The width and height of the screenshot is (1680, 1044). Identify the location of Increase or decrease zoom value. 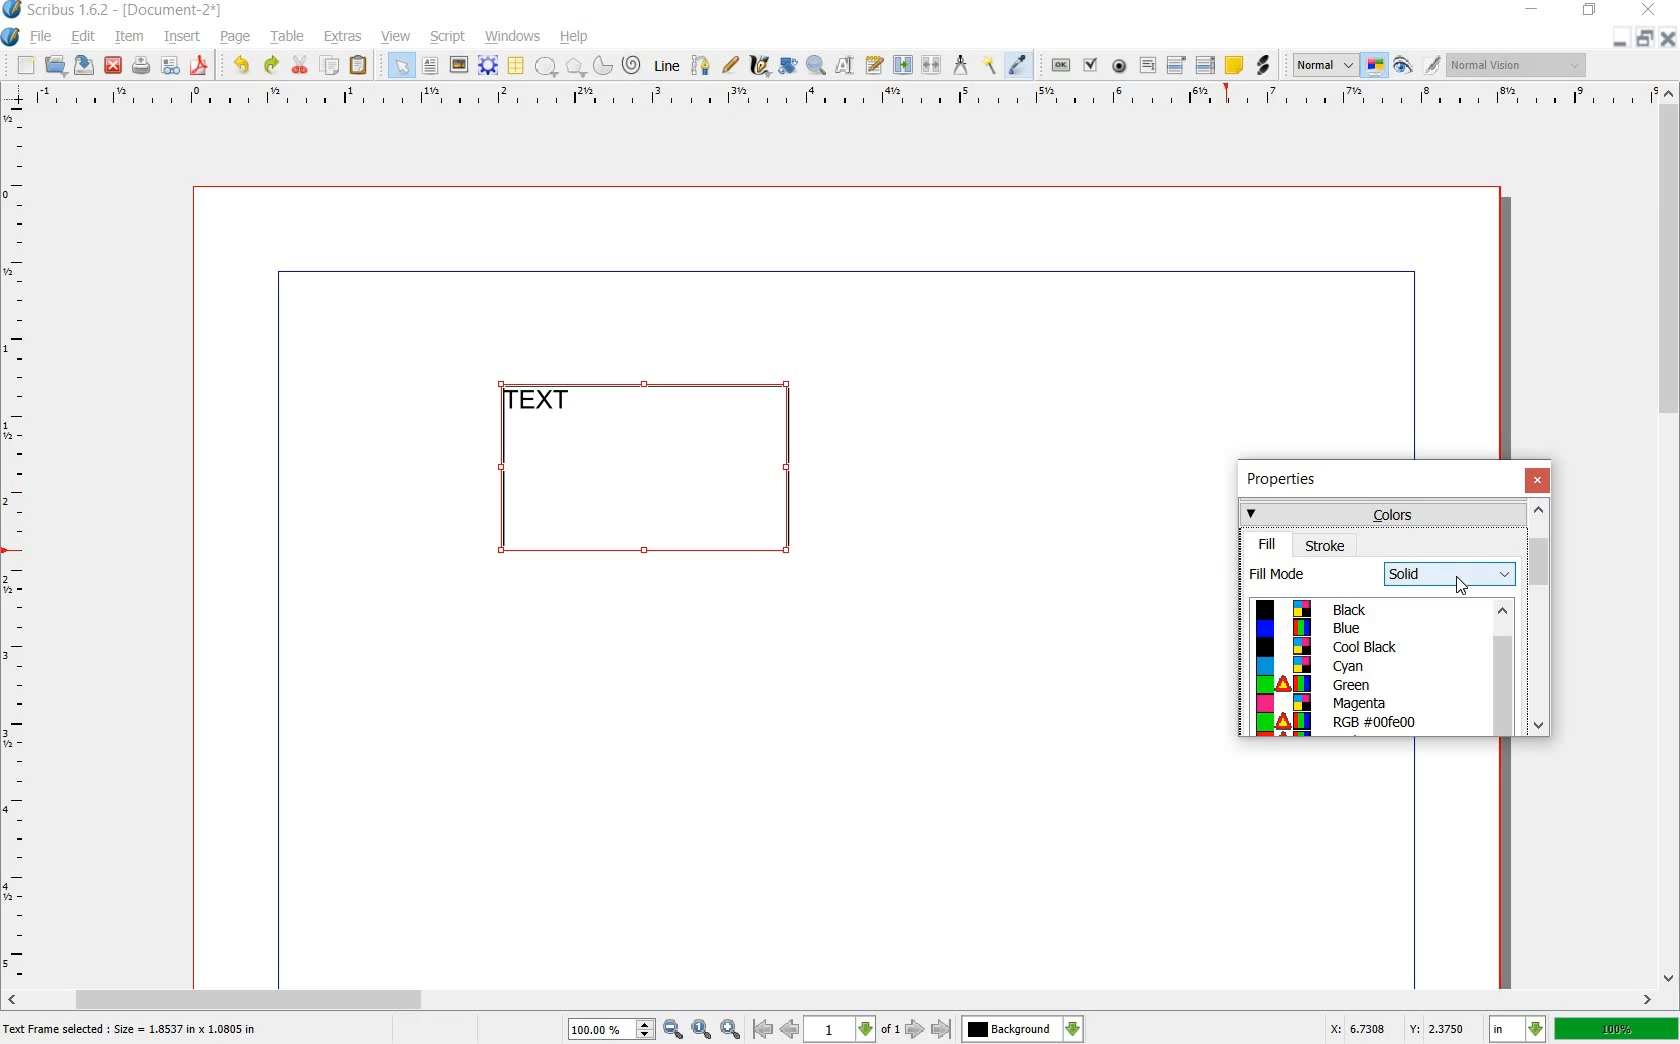
(646, 1030).